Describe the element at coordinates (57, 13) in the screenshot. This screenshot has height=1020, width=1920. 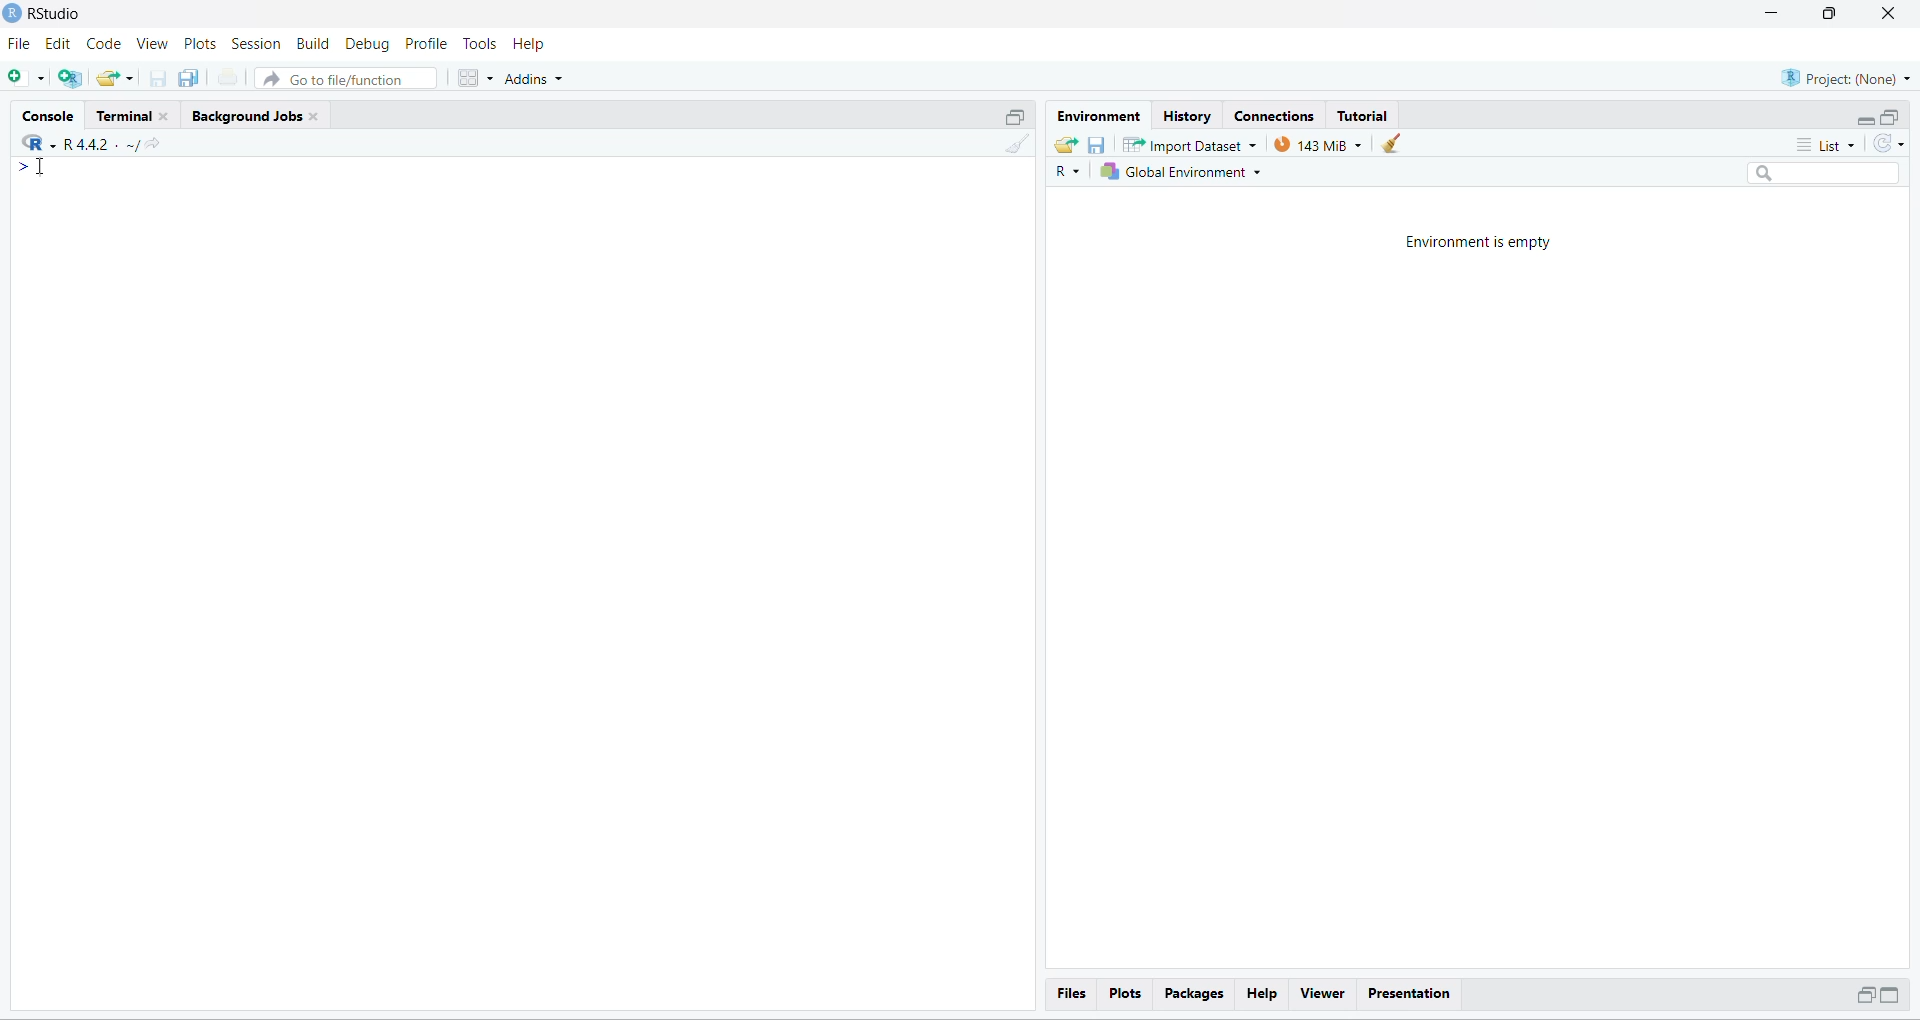
I see `RStudio` at that location.